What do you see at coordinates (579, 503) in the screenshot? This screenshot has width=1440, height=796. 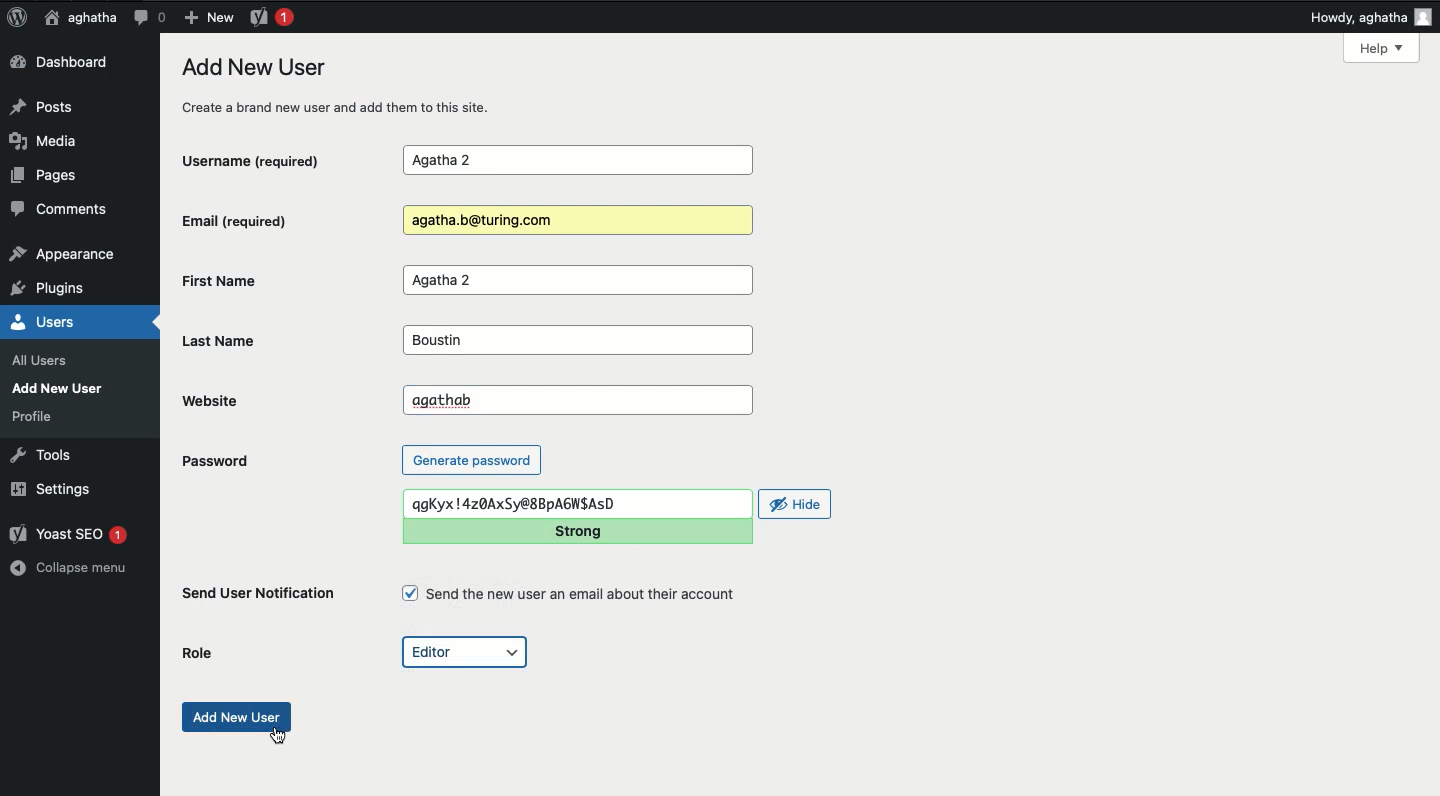 I see `qgKyx !4z0AxSy@8BpAGWSAsD` at bounding box center [579, 503].